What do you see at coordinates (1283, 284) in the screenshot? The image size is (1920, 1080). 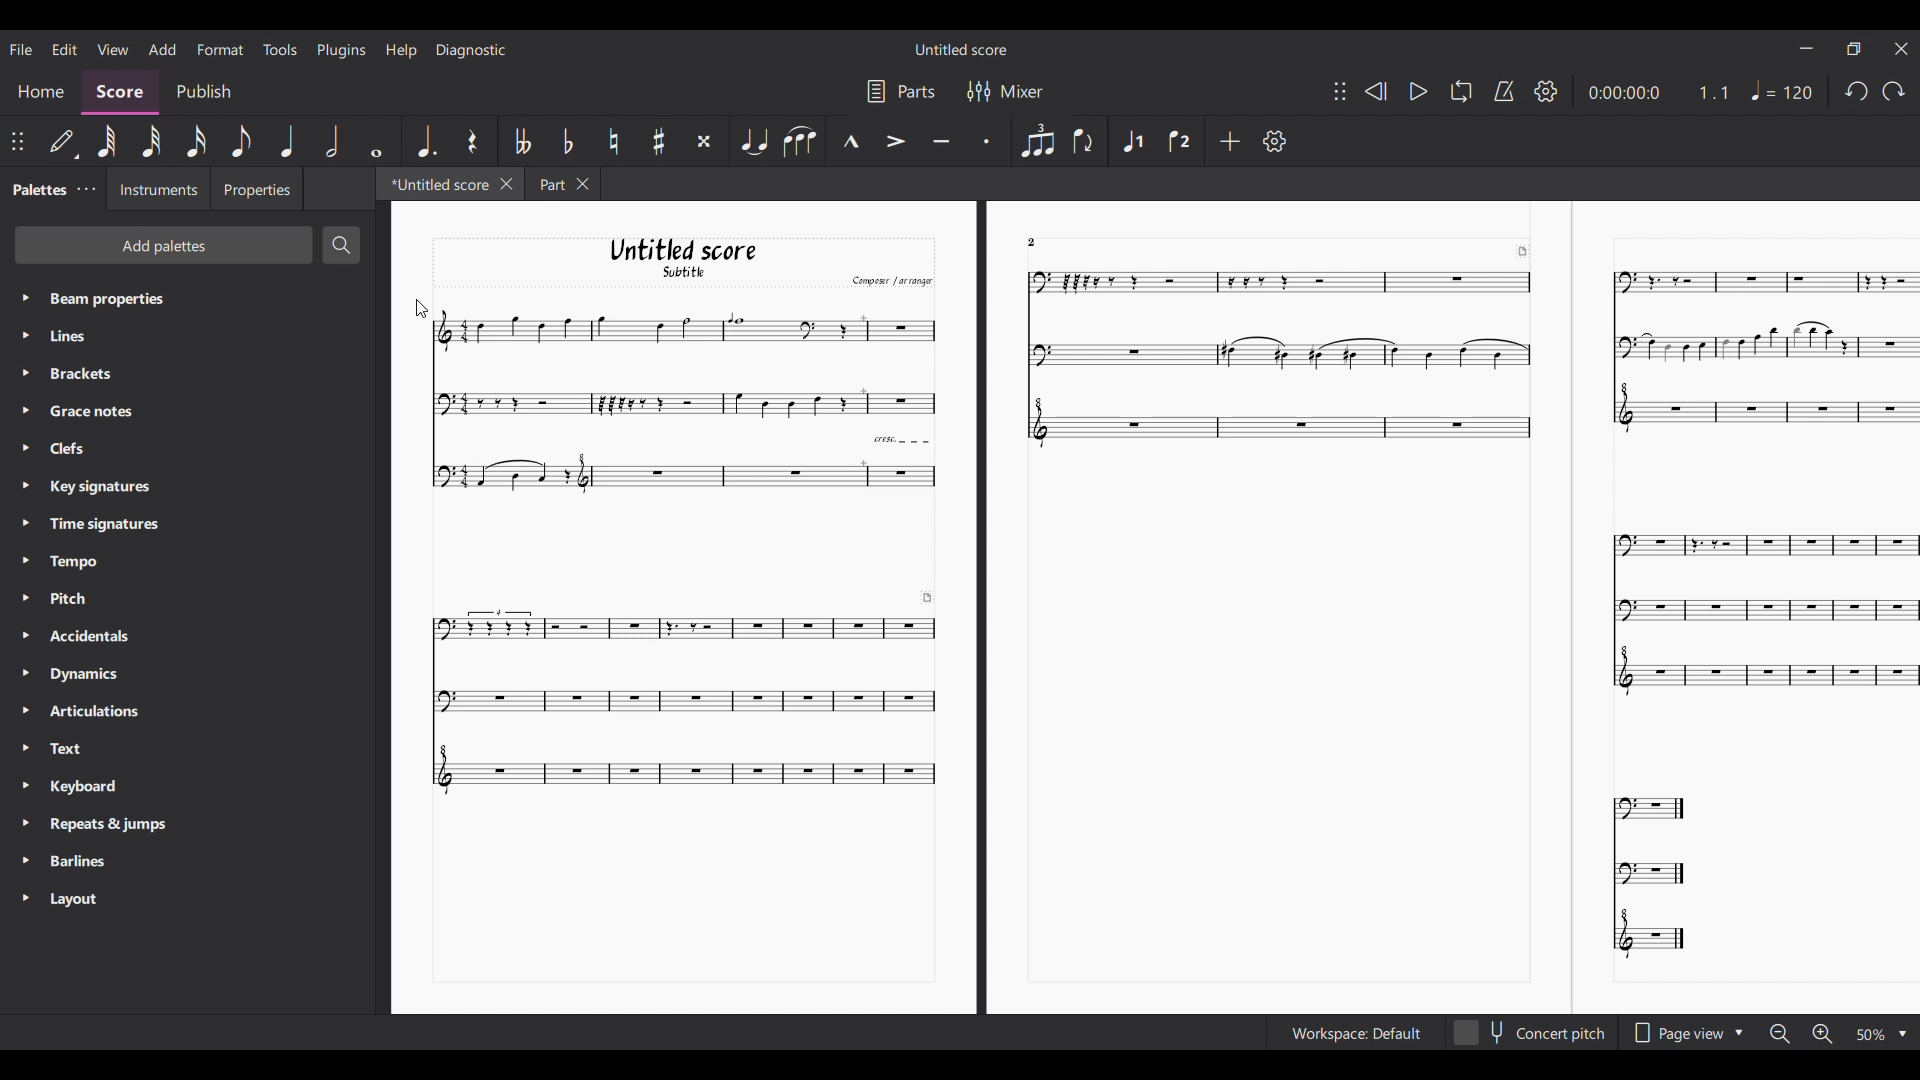 I see `` at bounding box center [1283, 284].